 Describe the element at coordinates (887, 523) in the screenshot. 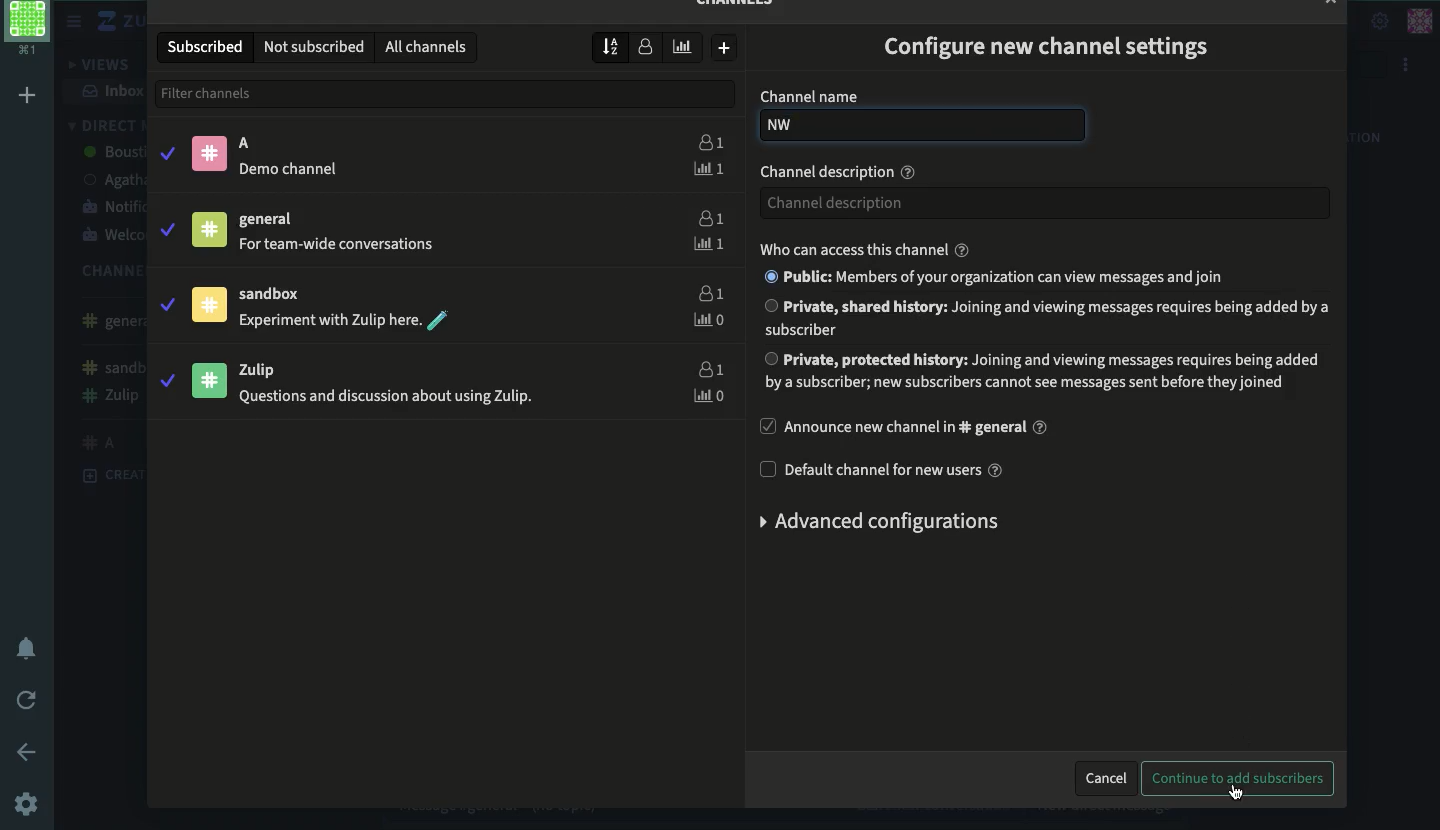

I see `advanced configurations` at that location.